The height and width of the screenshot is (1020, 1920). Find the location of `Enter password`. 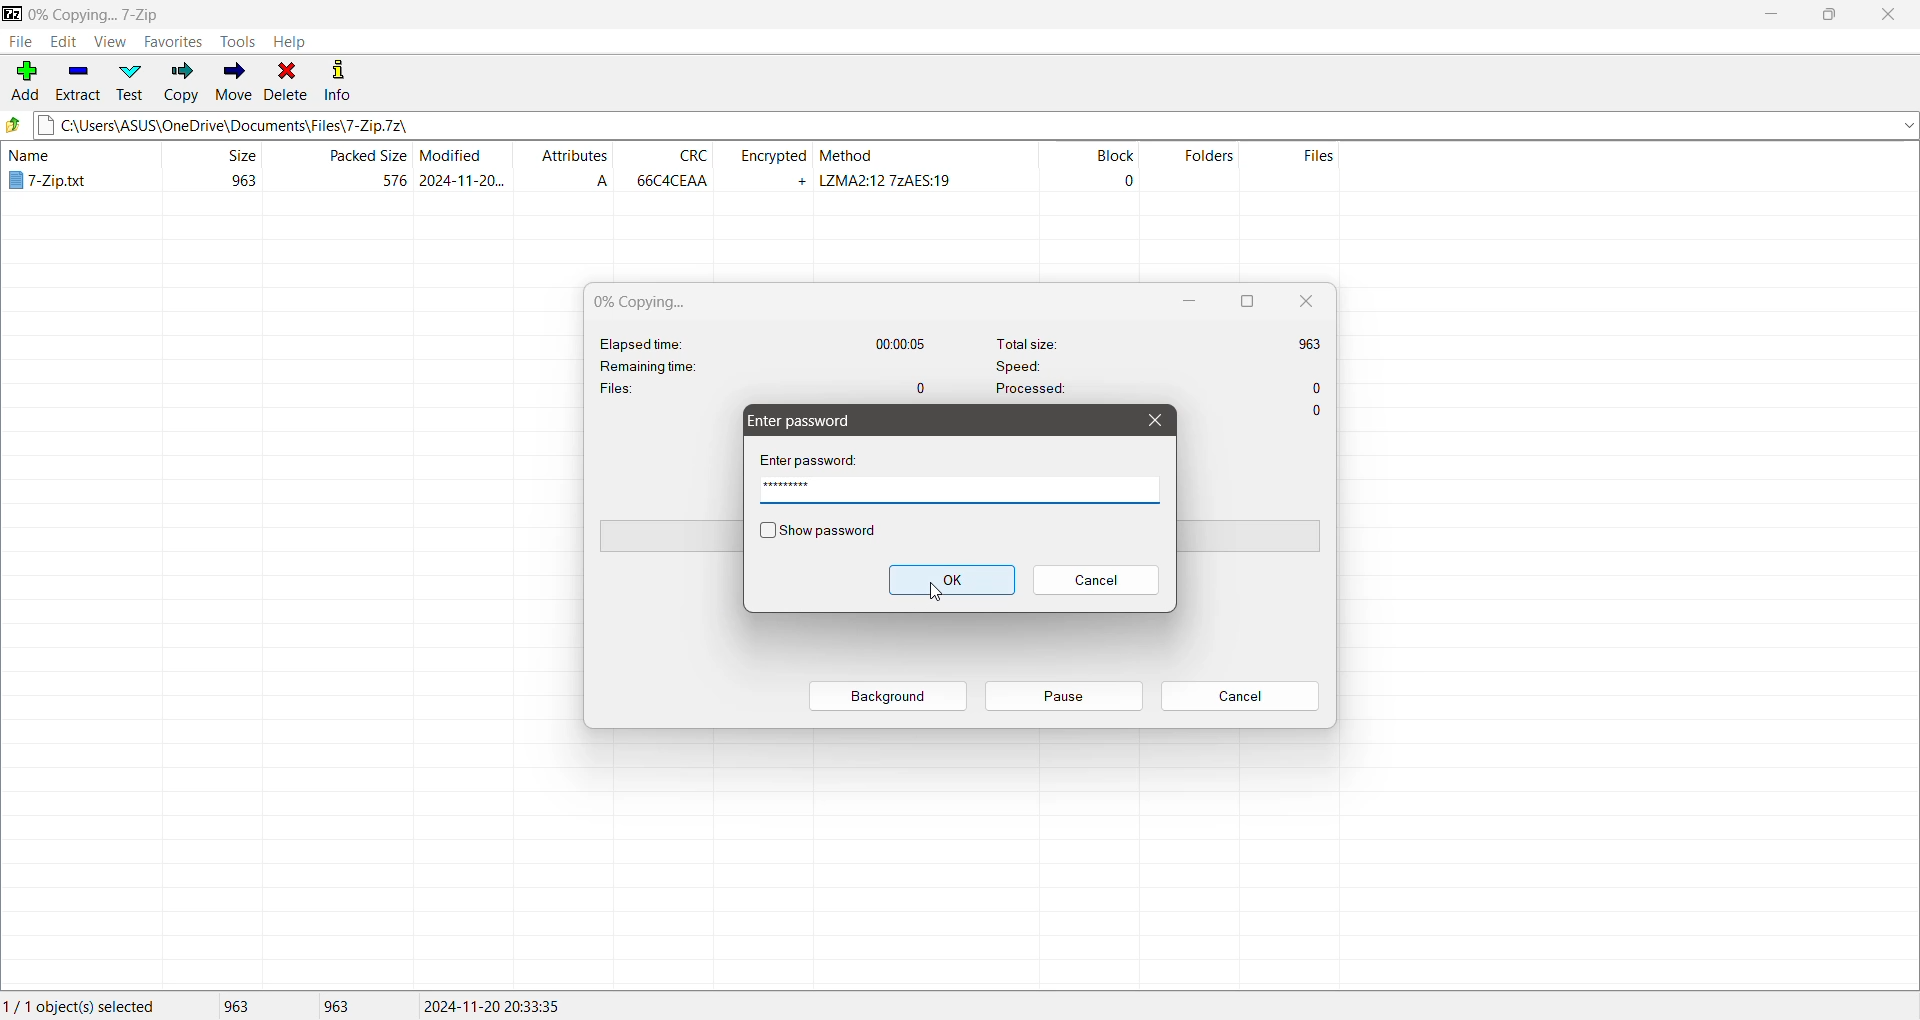

Enter password is located at coordinates (816, 459).